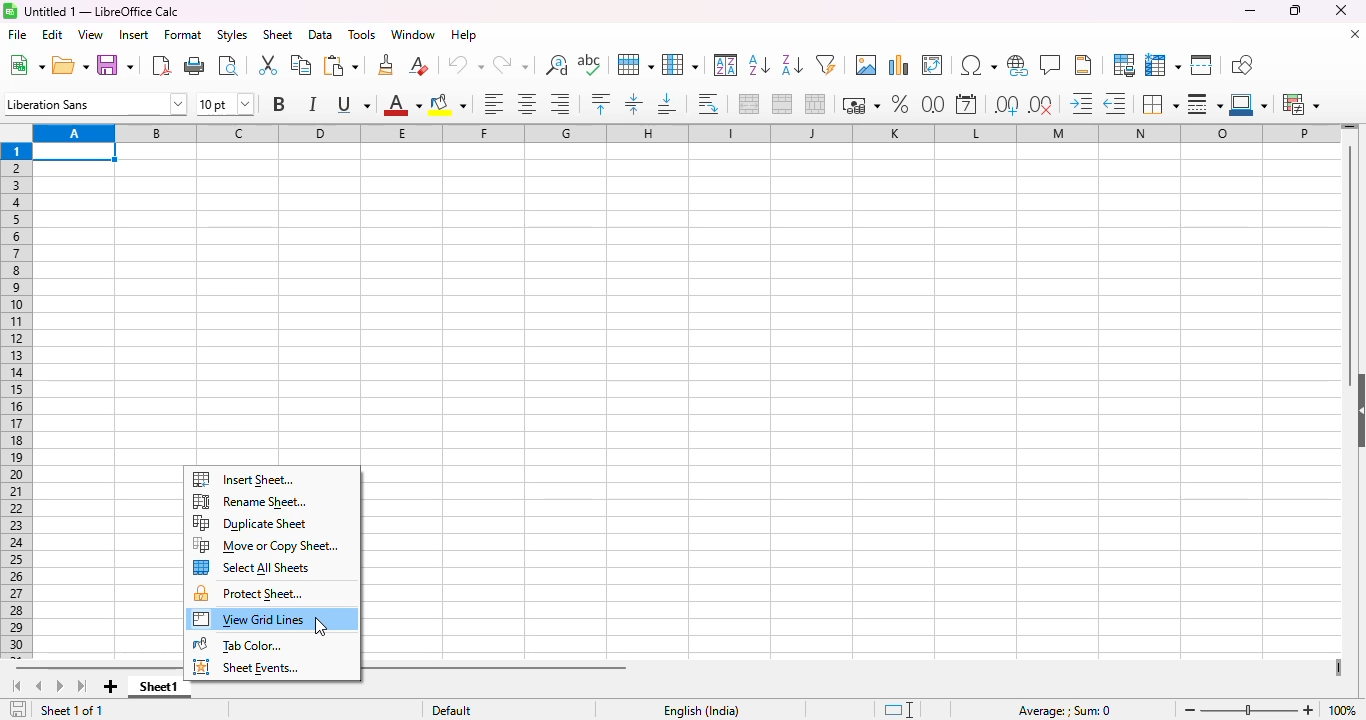 The image size is (1366, 720). I want to click on underline, so click(353, 104).